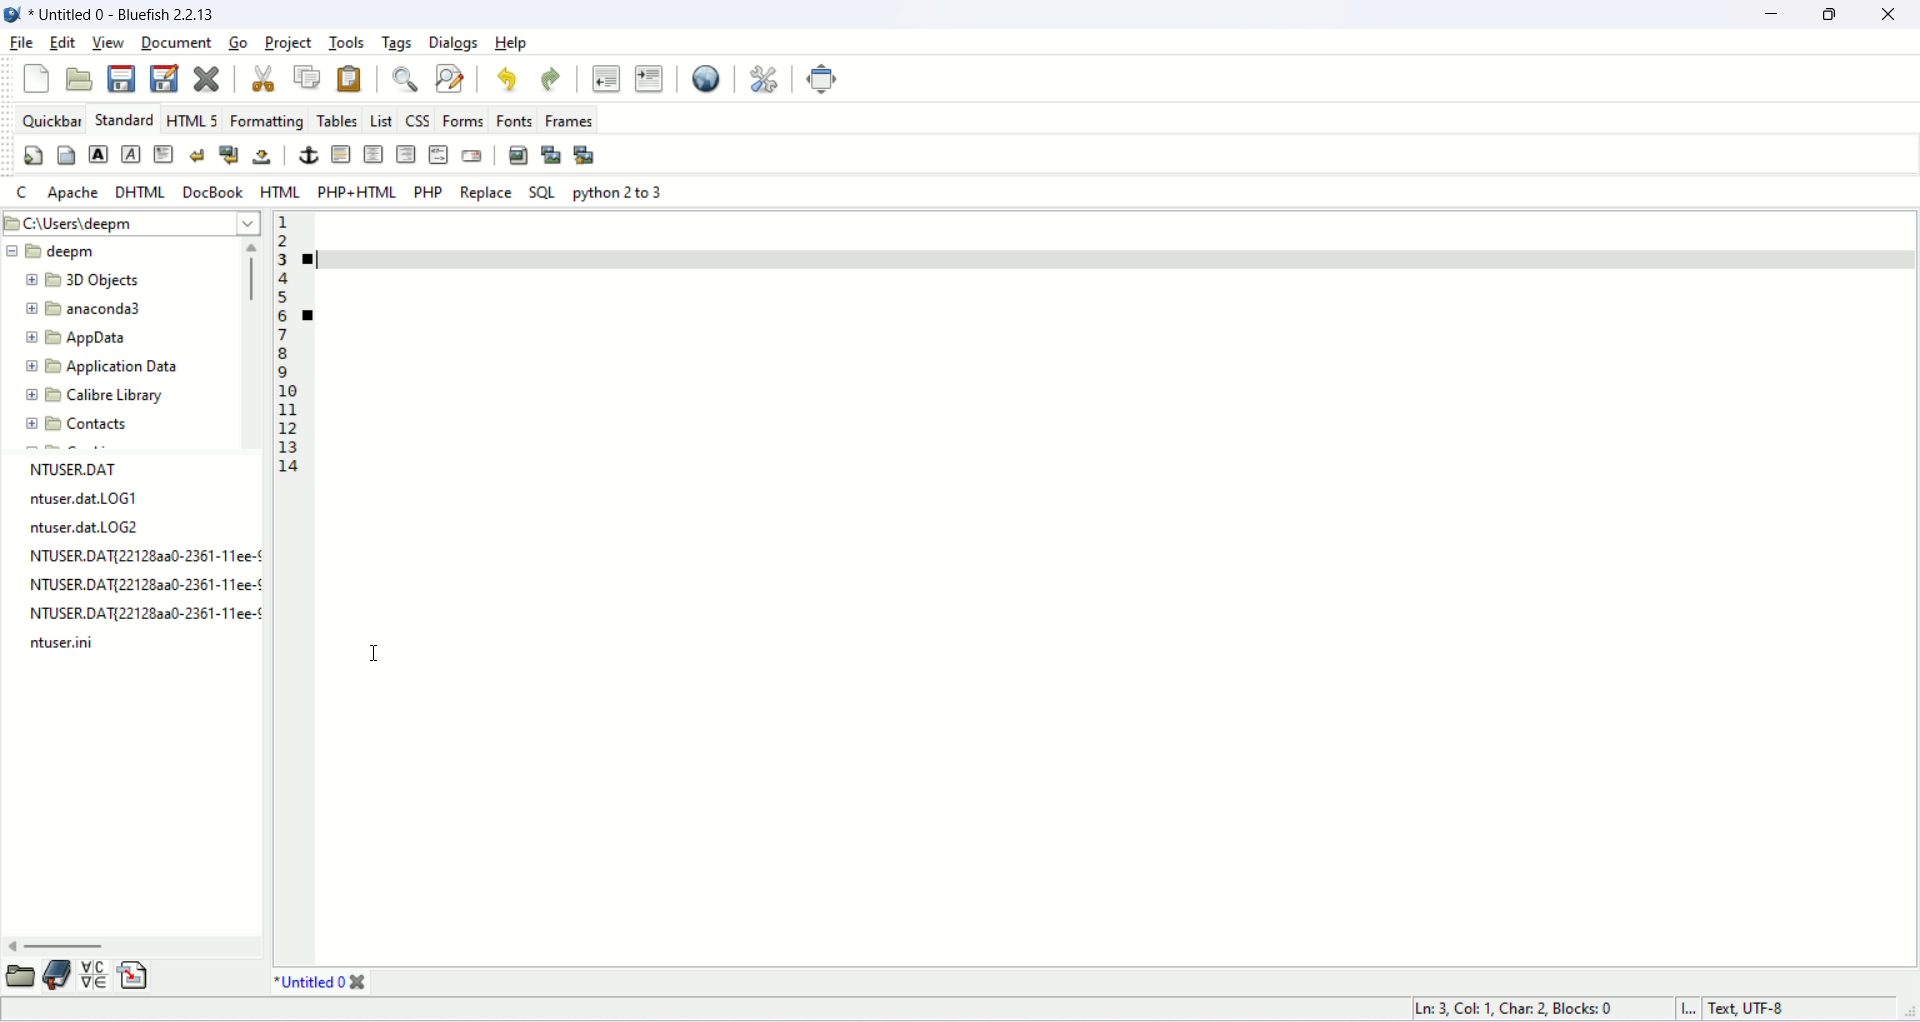  Describe the element at coordinates (1784, 1009) in the screenshot. I see `character encoding` at that location.